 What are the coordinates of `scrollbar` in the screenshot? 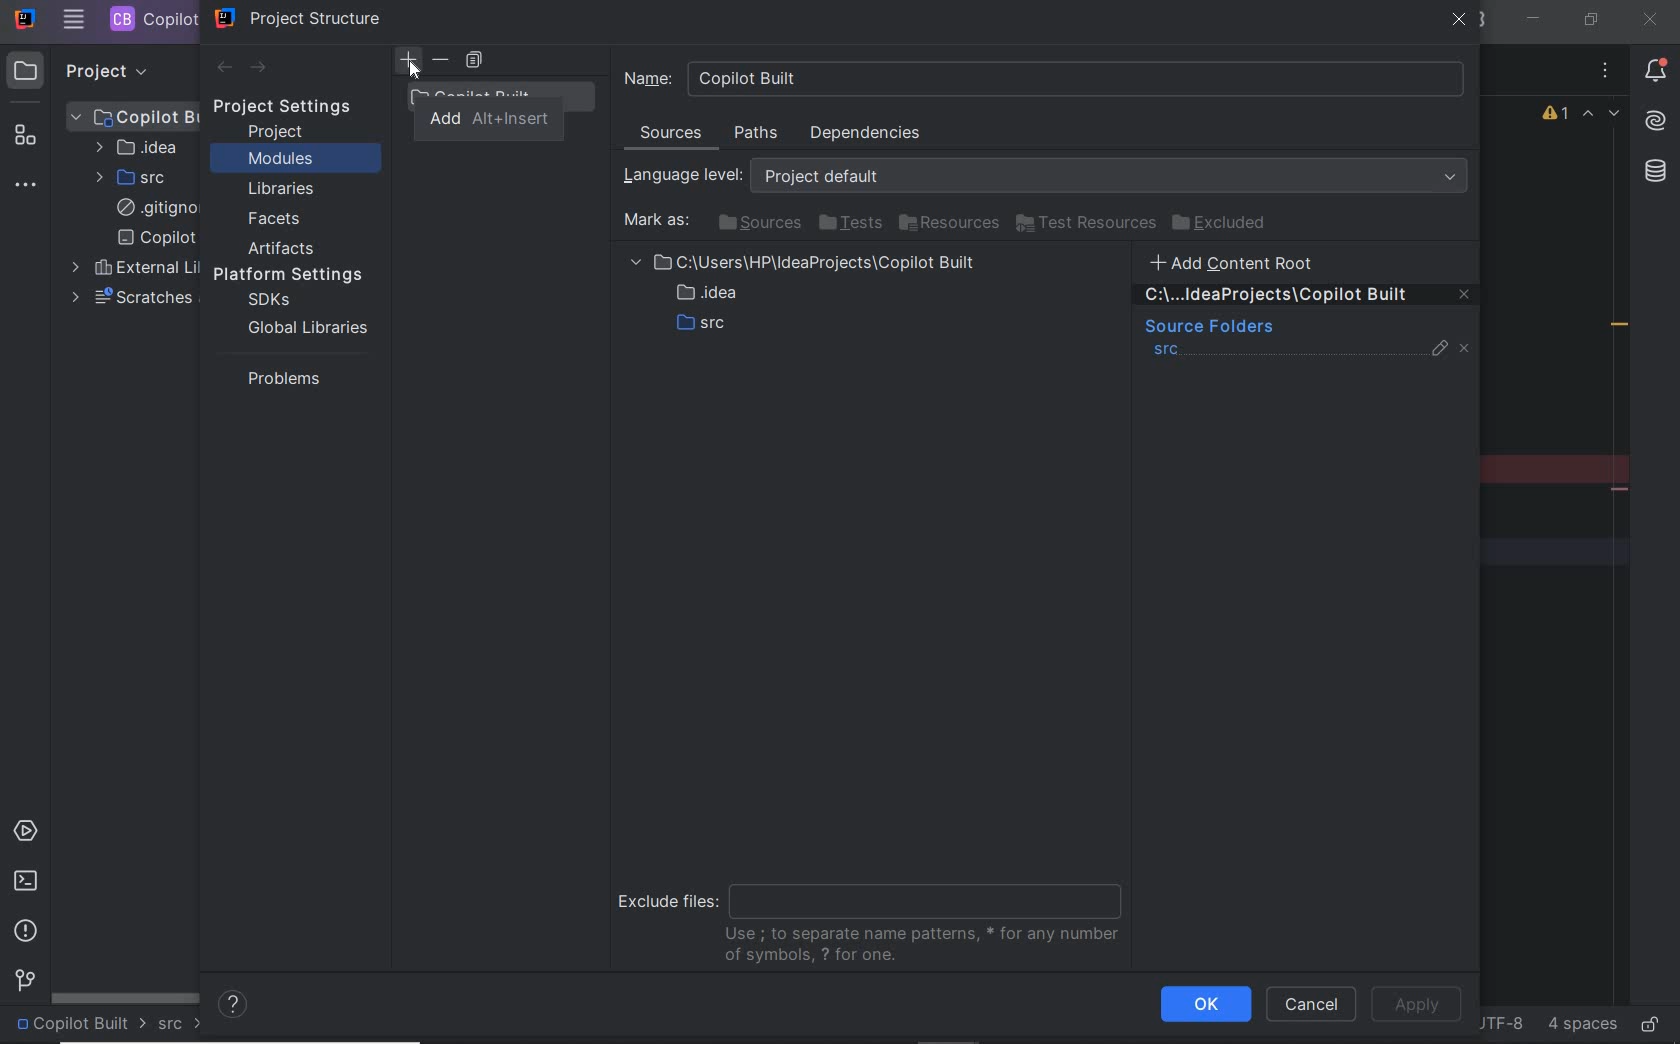 It's located at (126, 996).